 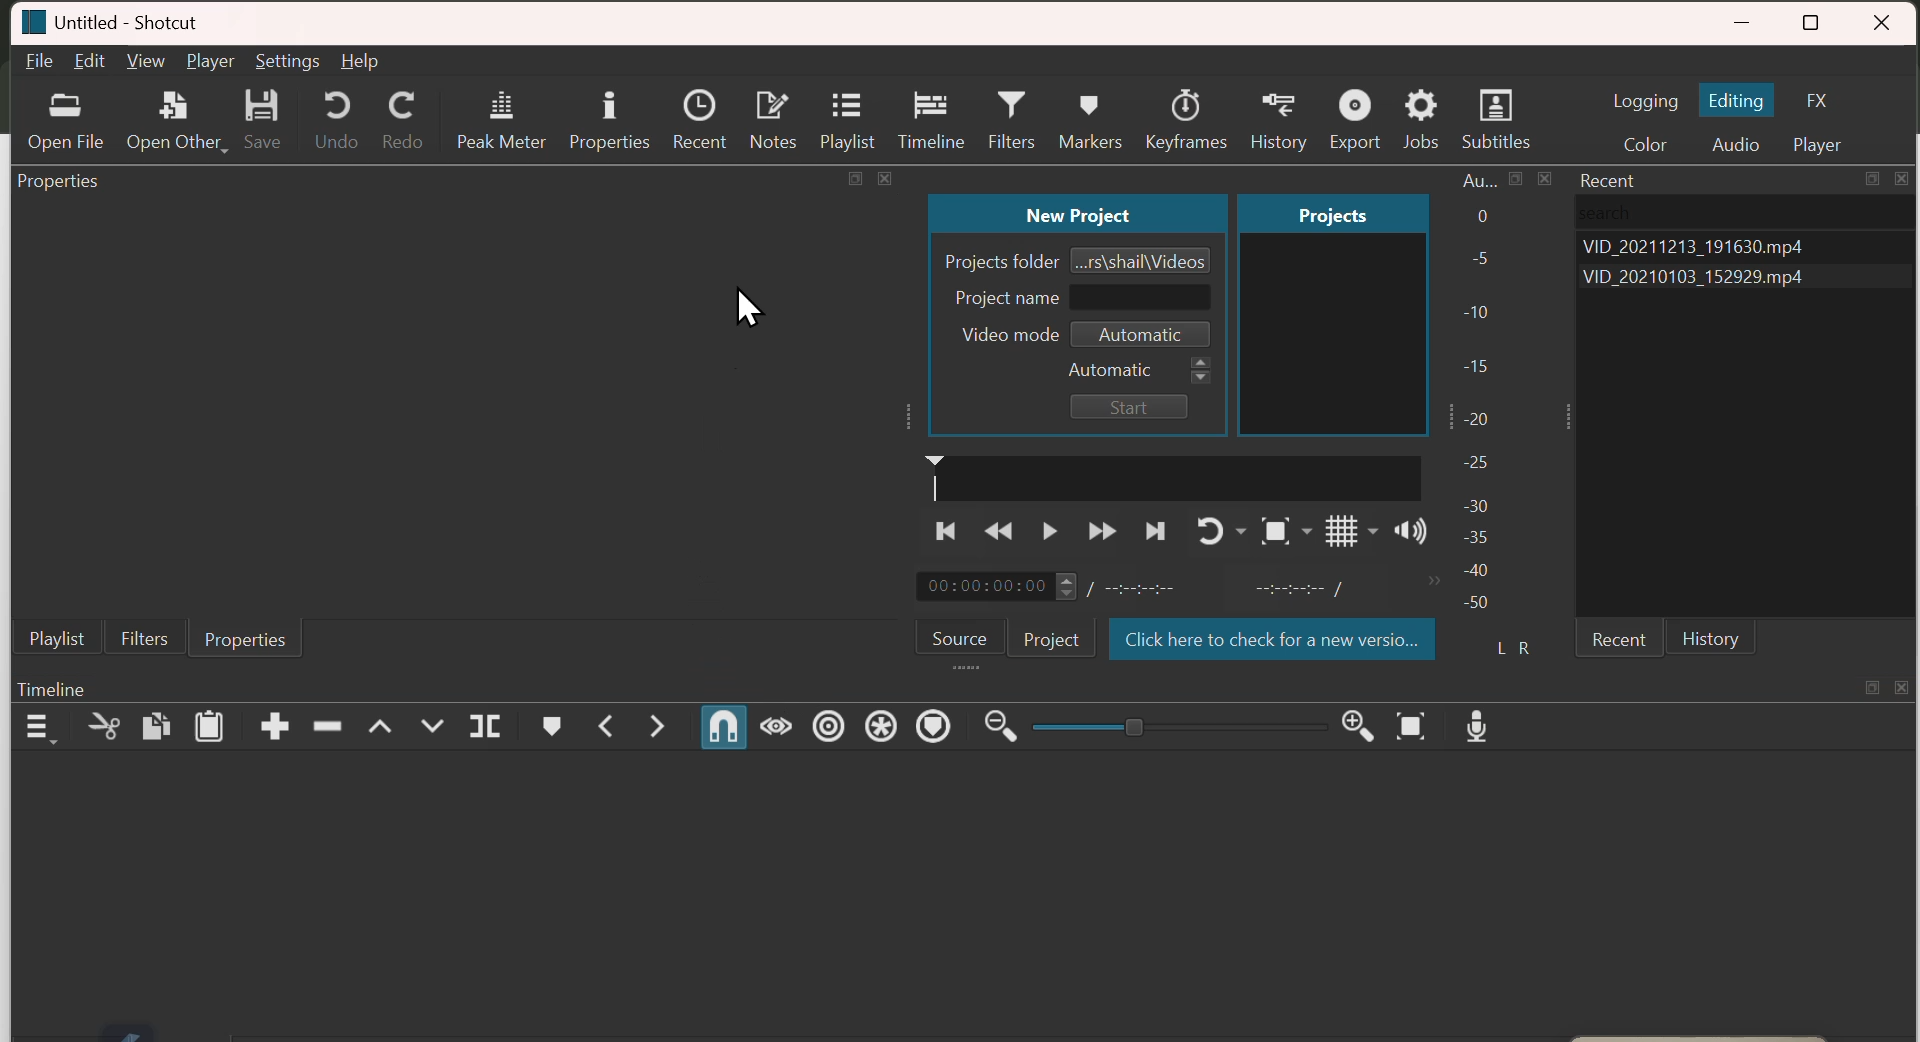 I want to click on Colour, so click(x=1645, y=139).